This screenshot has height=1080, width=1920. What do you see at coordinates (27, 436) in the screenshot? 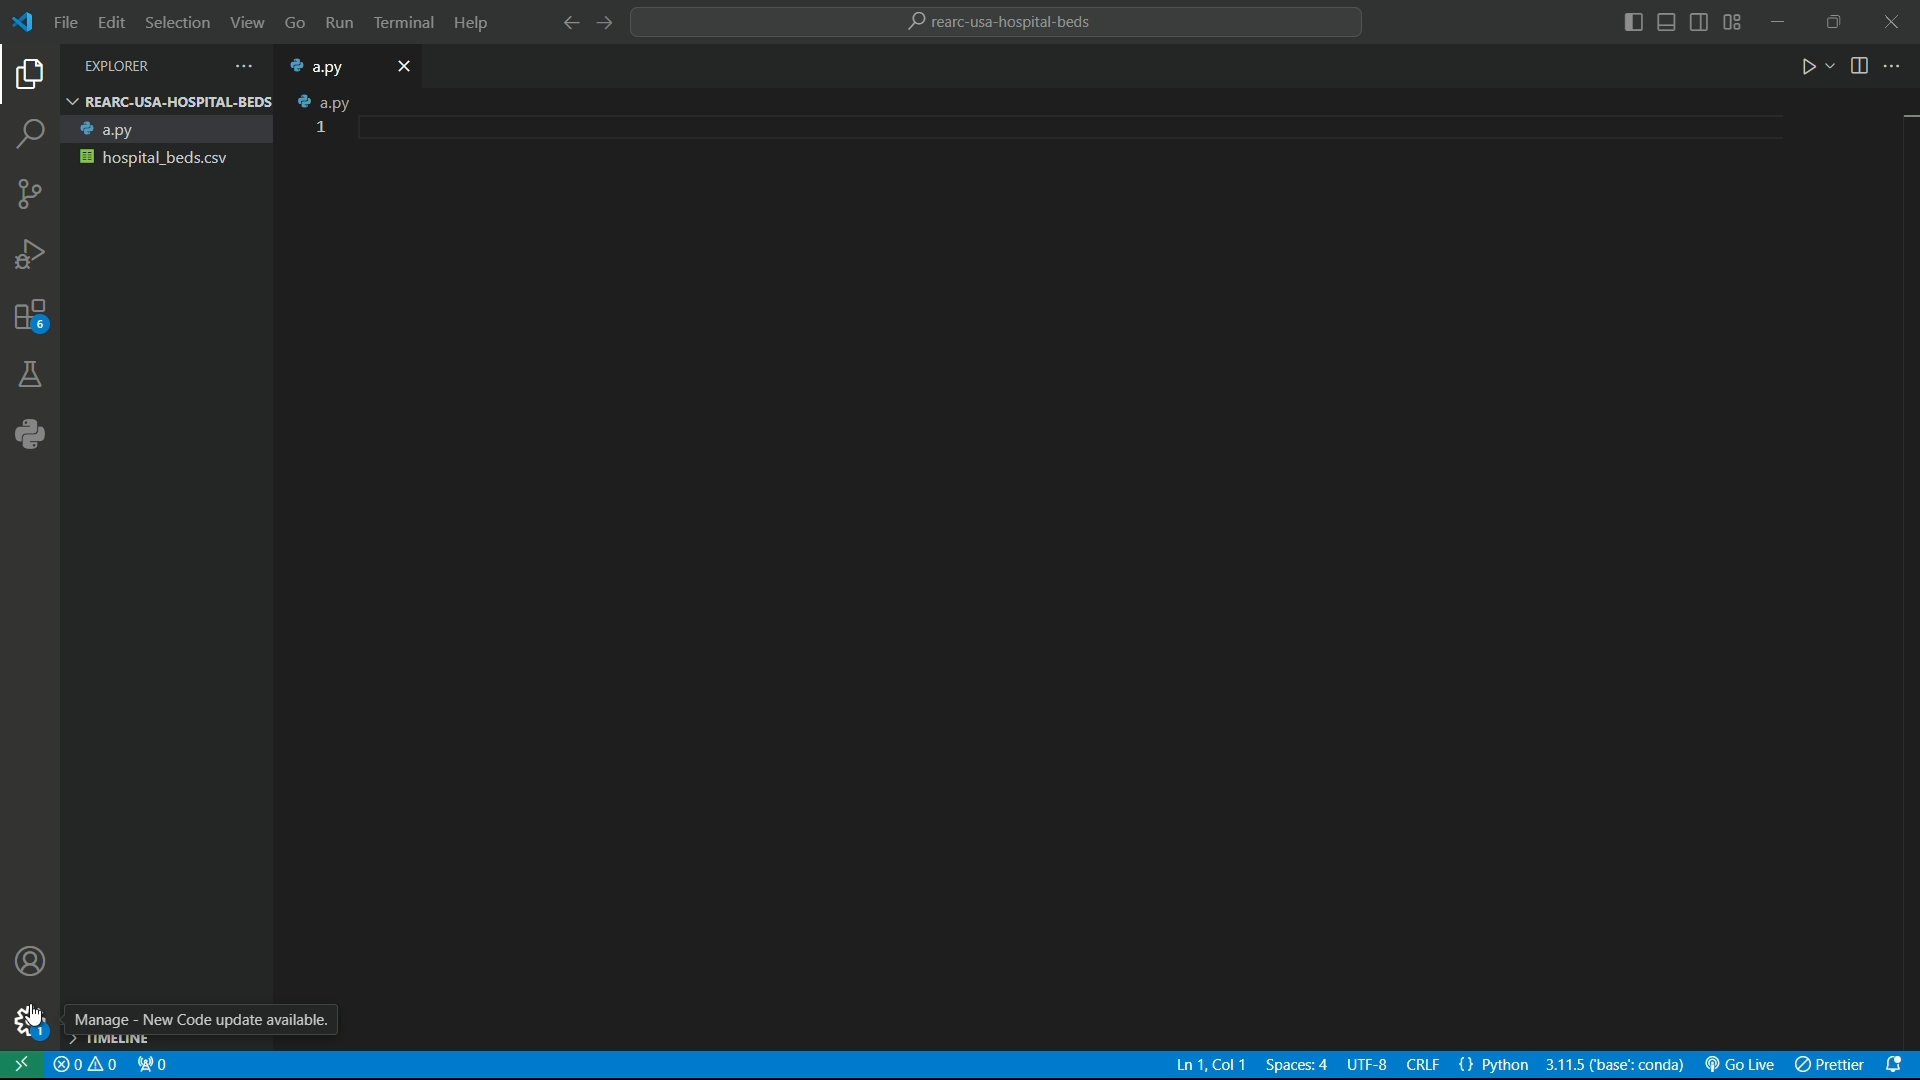
I see `python` at bounding box center [27, 436].